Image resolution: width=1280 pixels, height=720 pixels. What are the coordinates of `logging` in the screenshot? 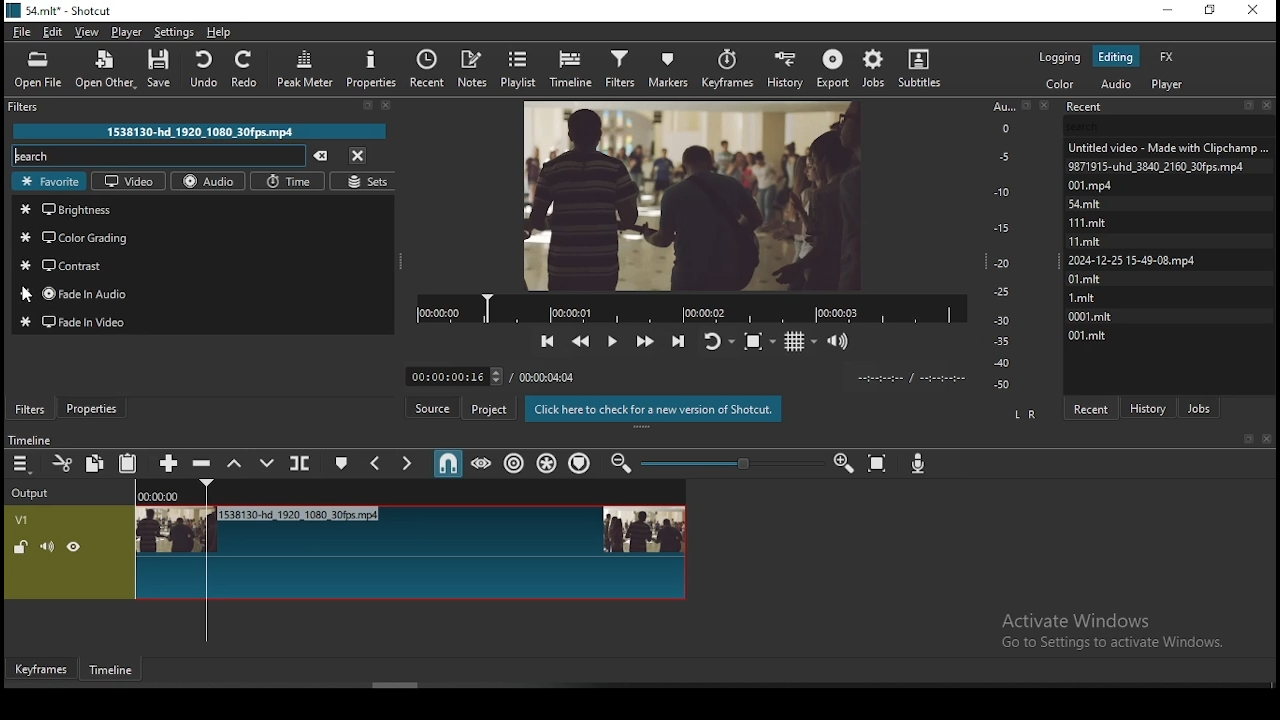 It's located at (1061, 57).